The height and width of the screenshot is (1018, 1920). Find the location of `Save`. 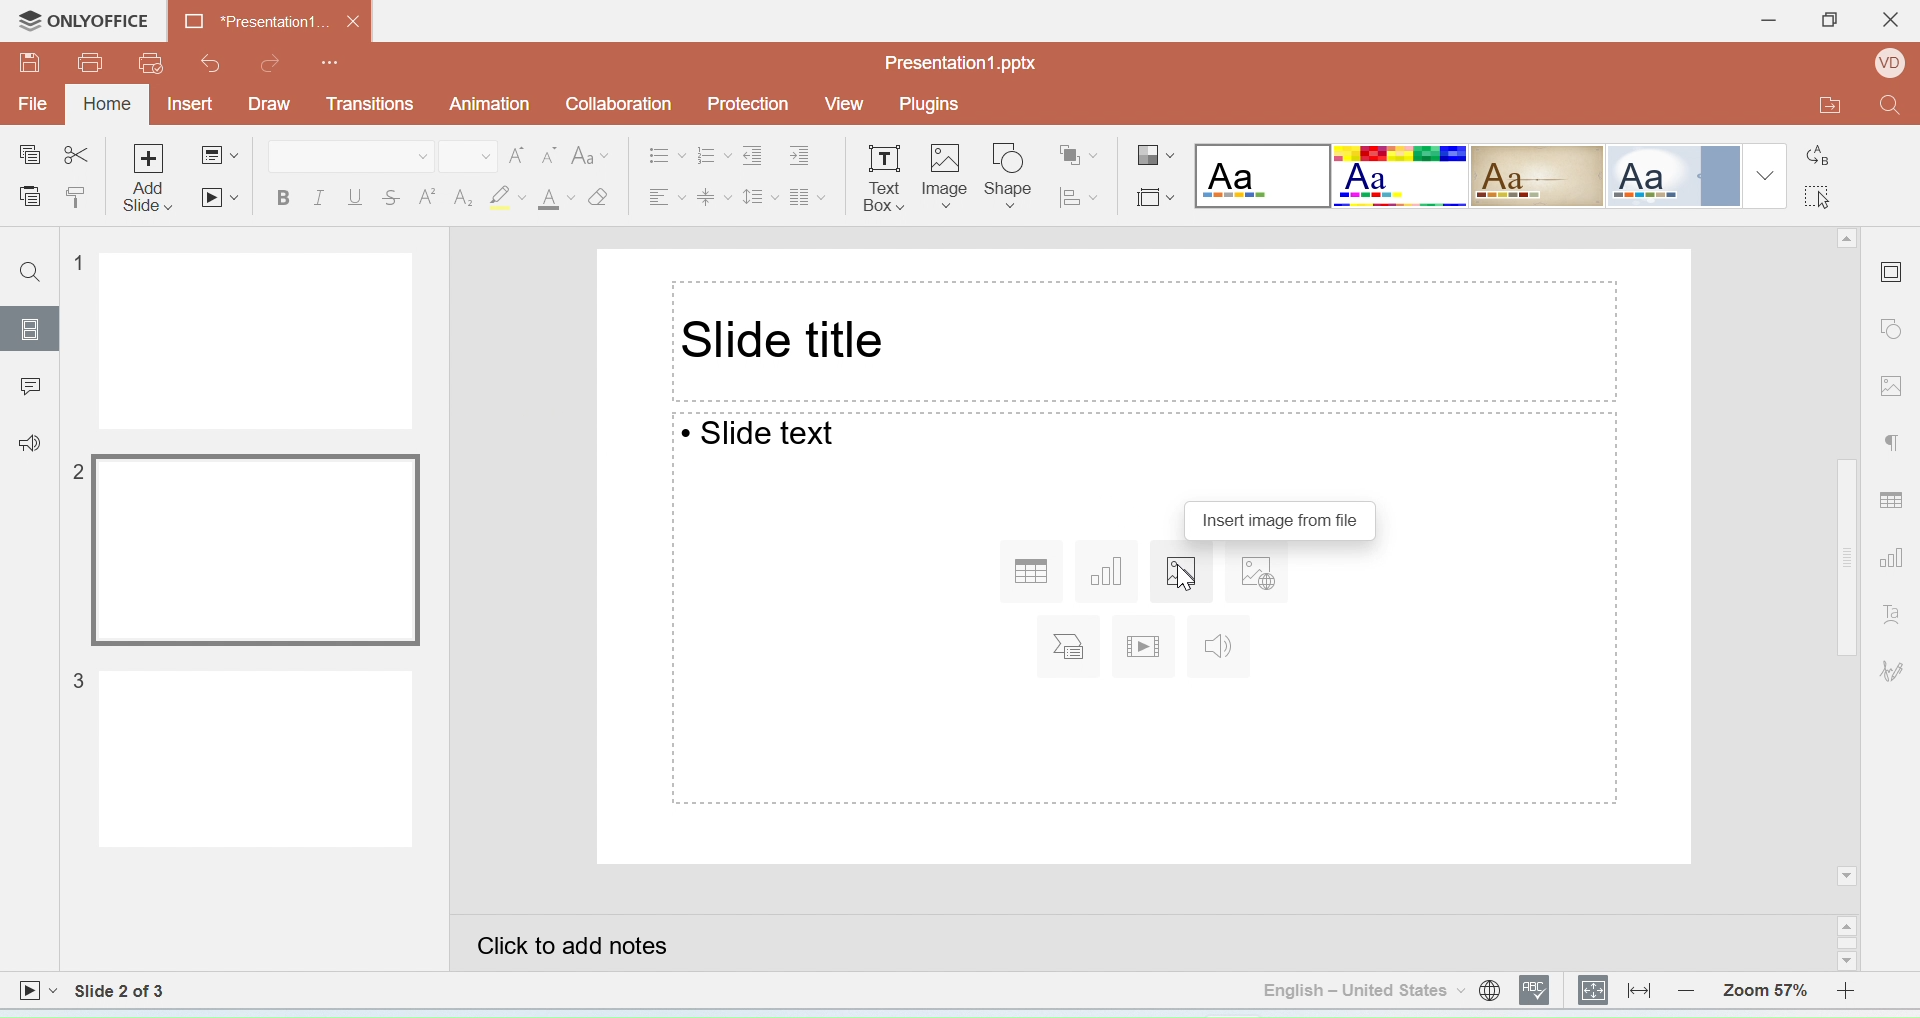

Save is located at coordinates (30, 62).